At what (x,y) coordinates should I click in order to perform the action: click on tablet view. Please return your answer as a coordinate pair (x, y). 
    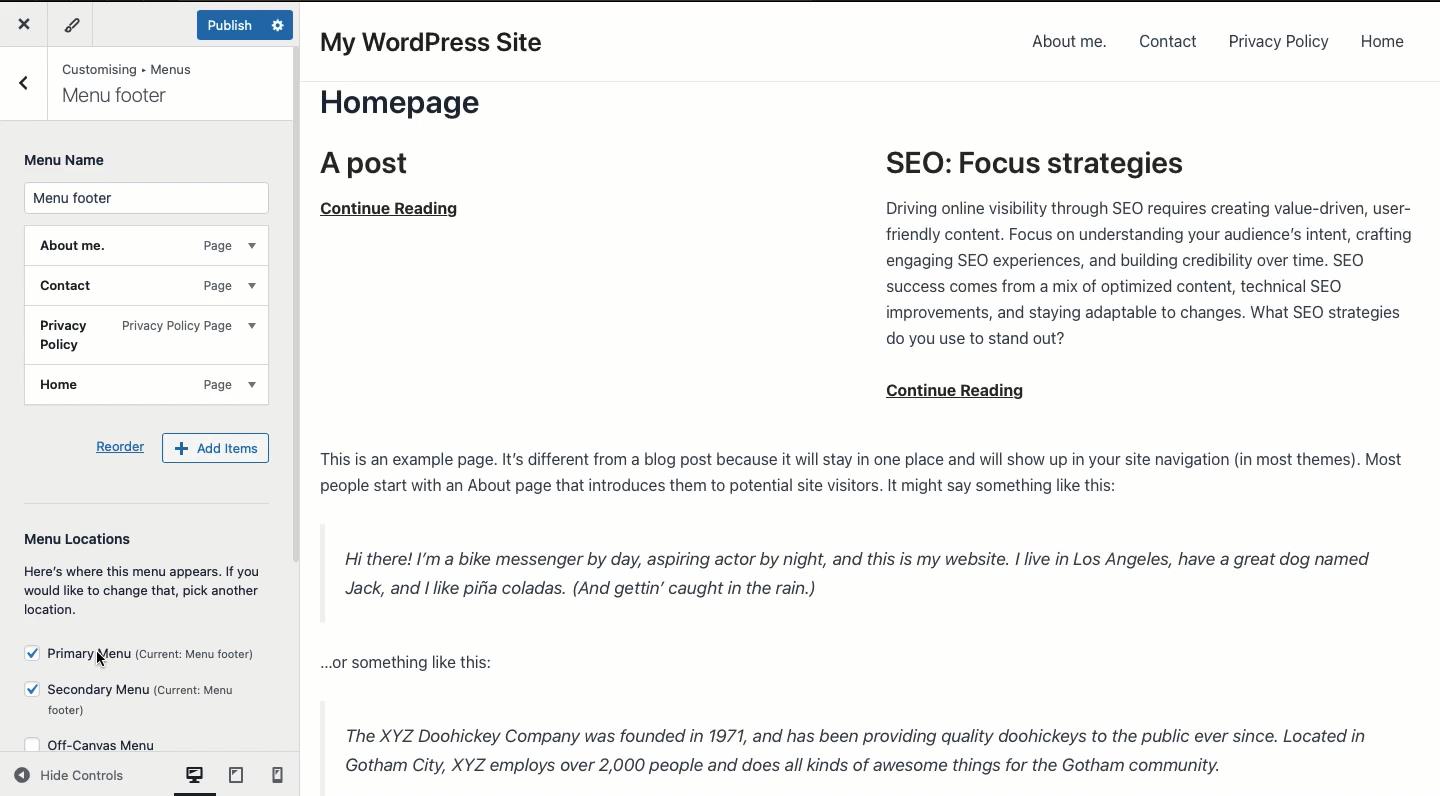
    Looking at the image, I should click on (236, 777).